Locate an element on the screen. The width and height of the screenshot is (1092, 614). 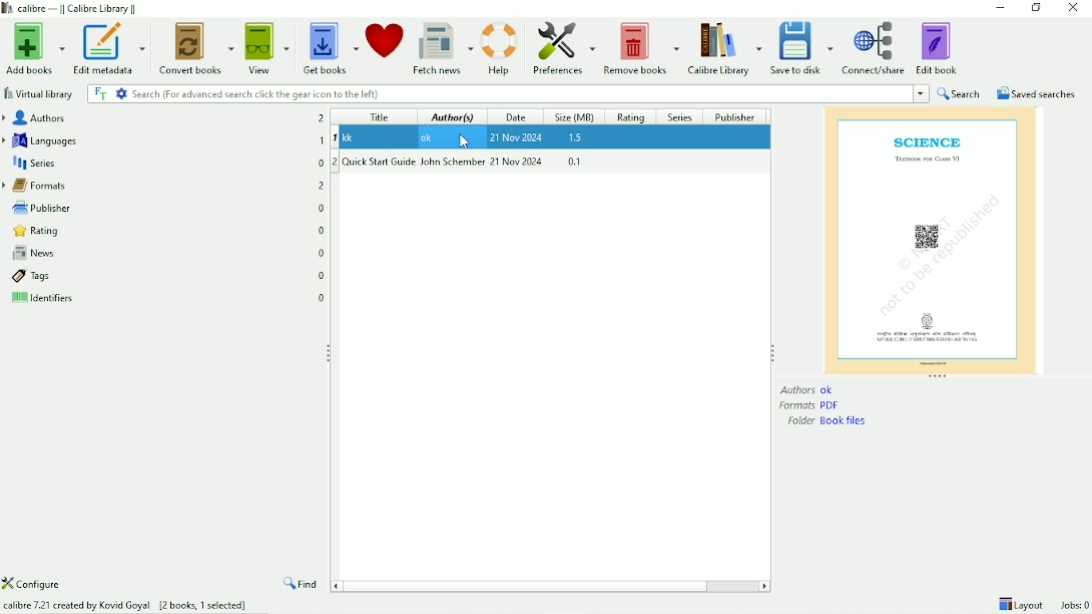
Rating is located at coordinates (632, 117).